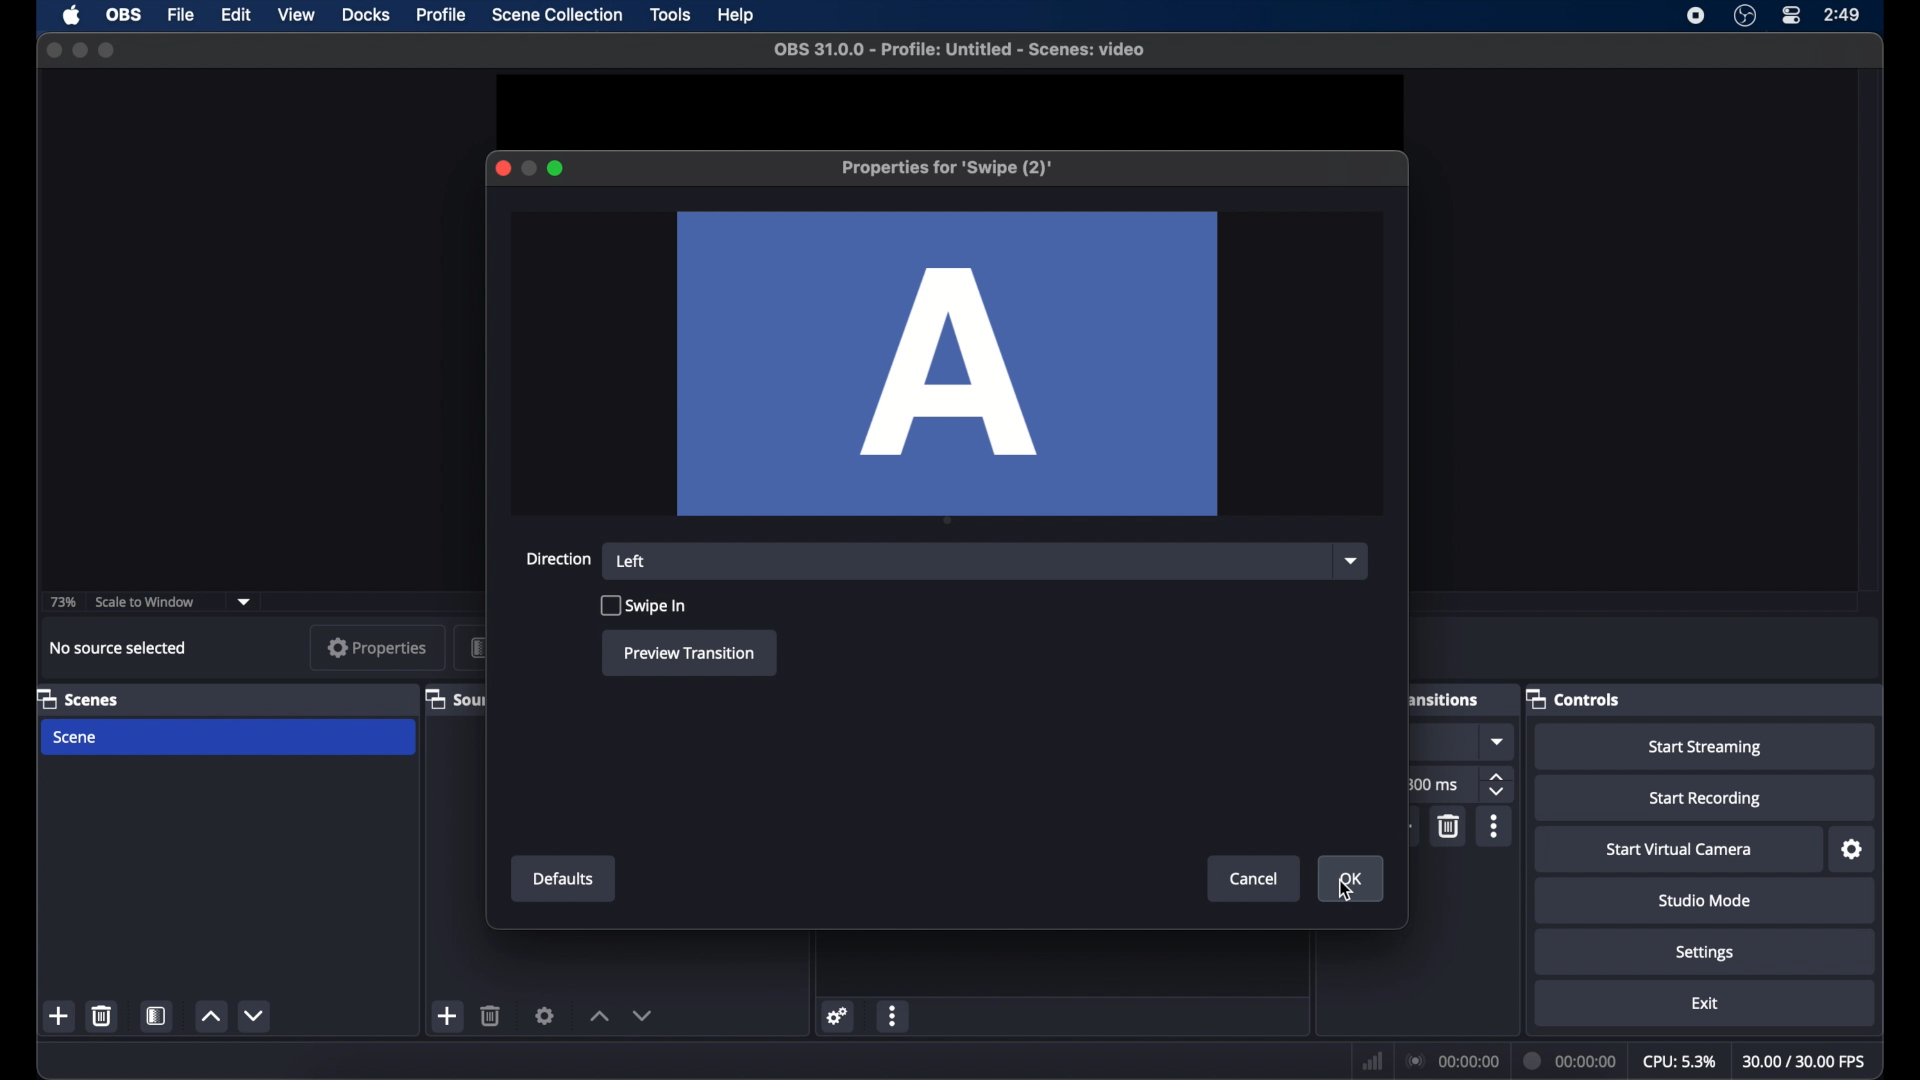  What do you see at coordinates (156, 1017) in the screenshot?
I see `scene filters` at bounding box center [156, 1017].